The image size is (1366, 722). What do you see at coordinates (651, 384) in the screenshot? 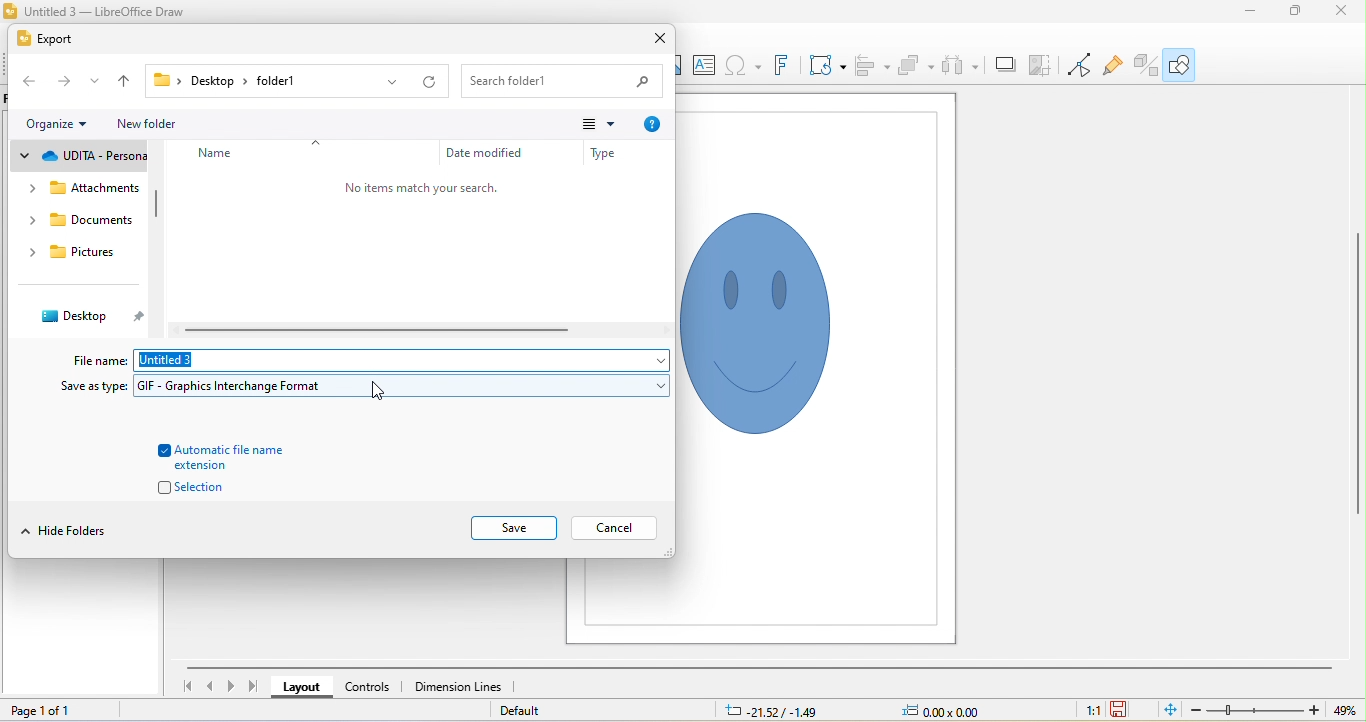
I see `drop down` at bounding box center [651, 384].